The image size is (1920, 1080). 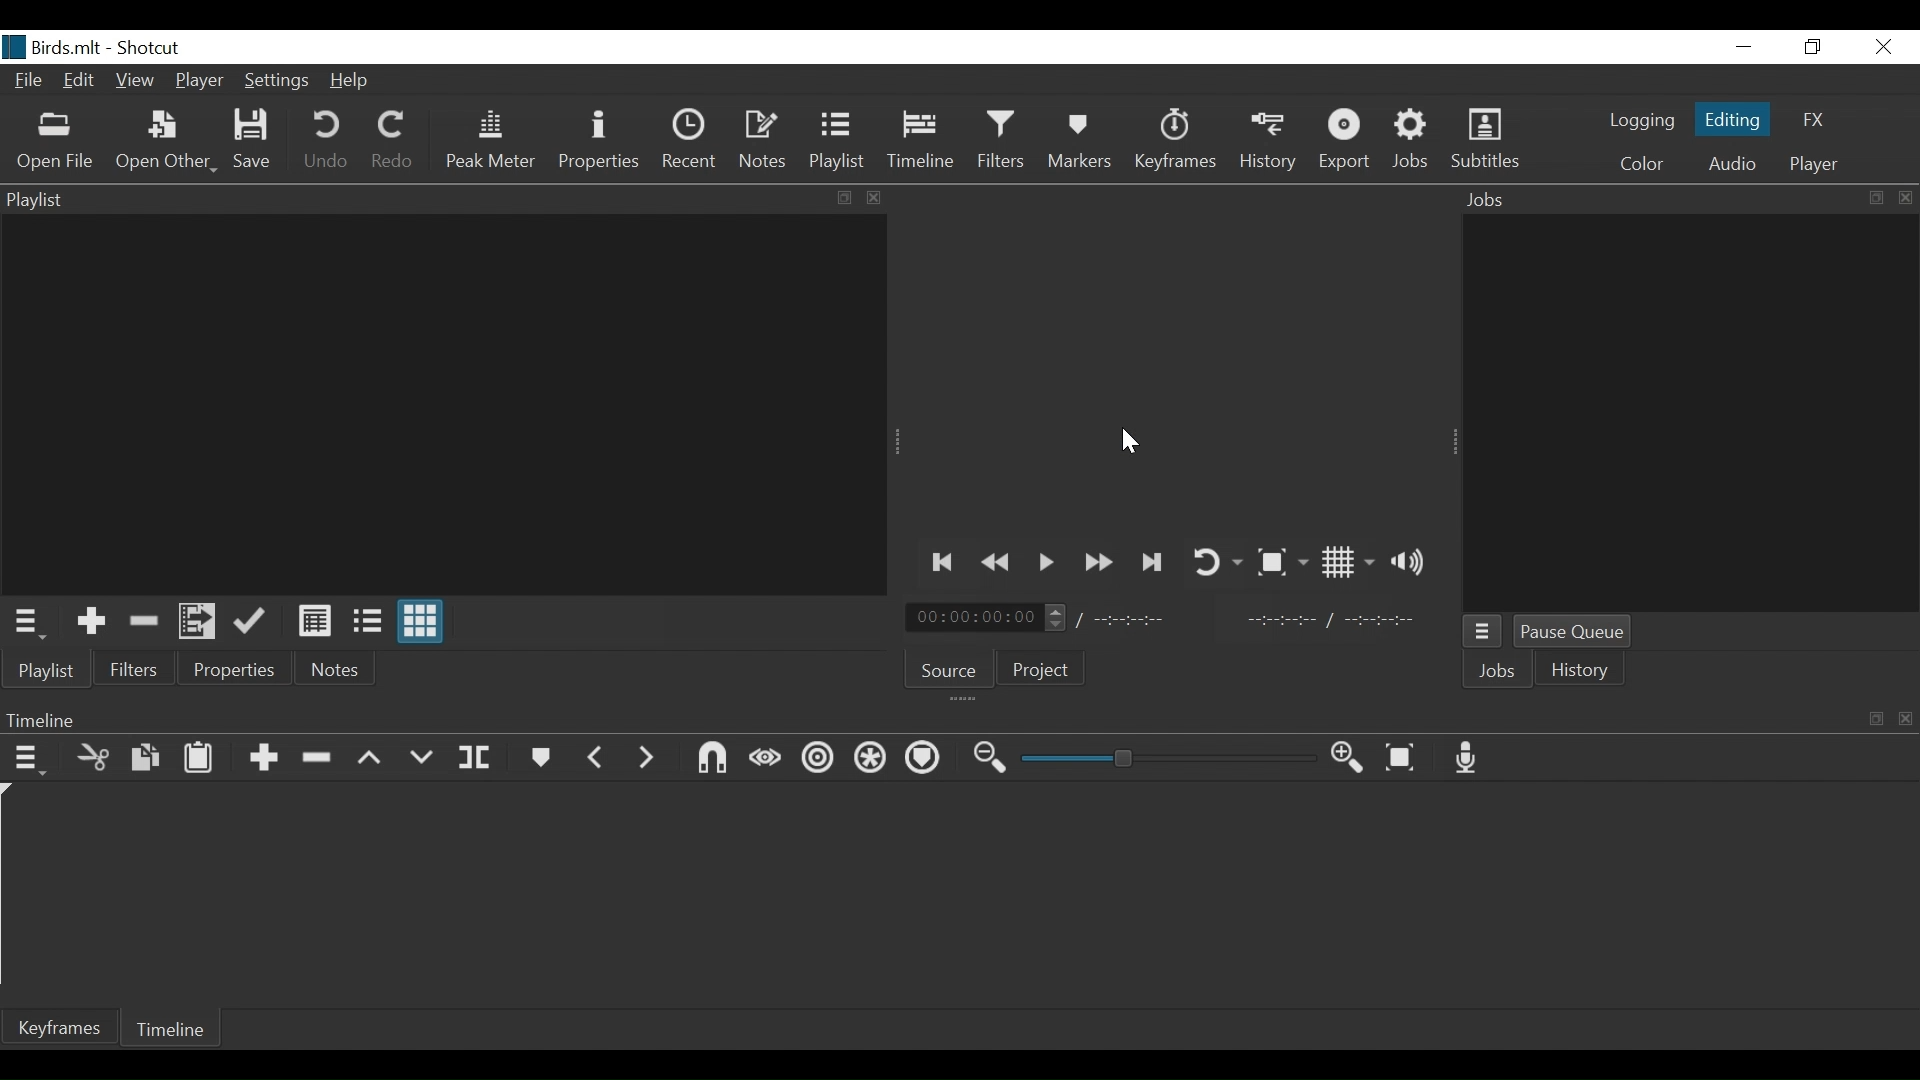 I want to click on Snap, so click(x=711, y=758).